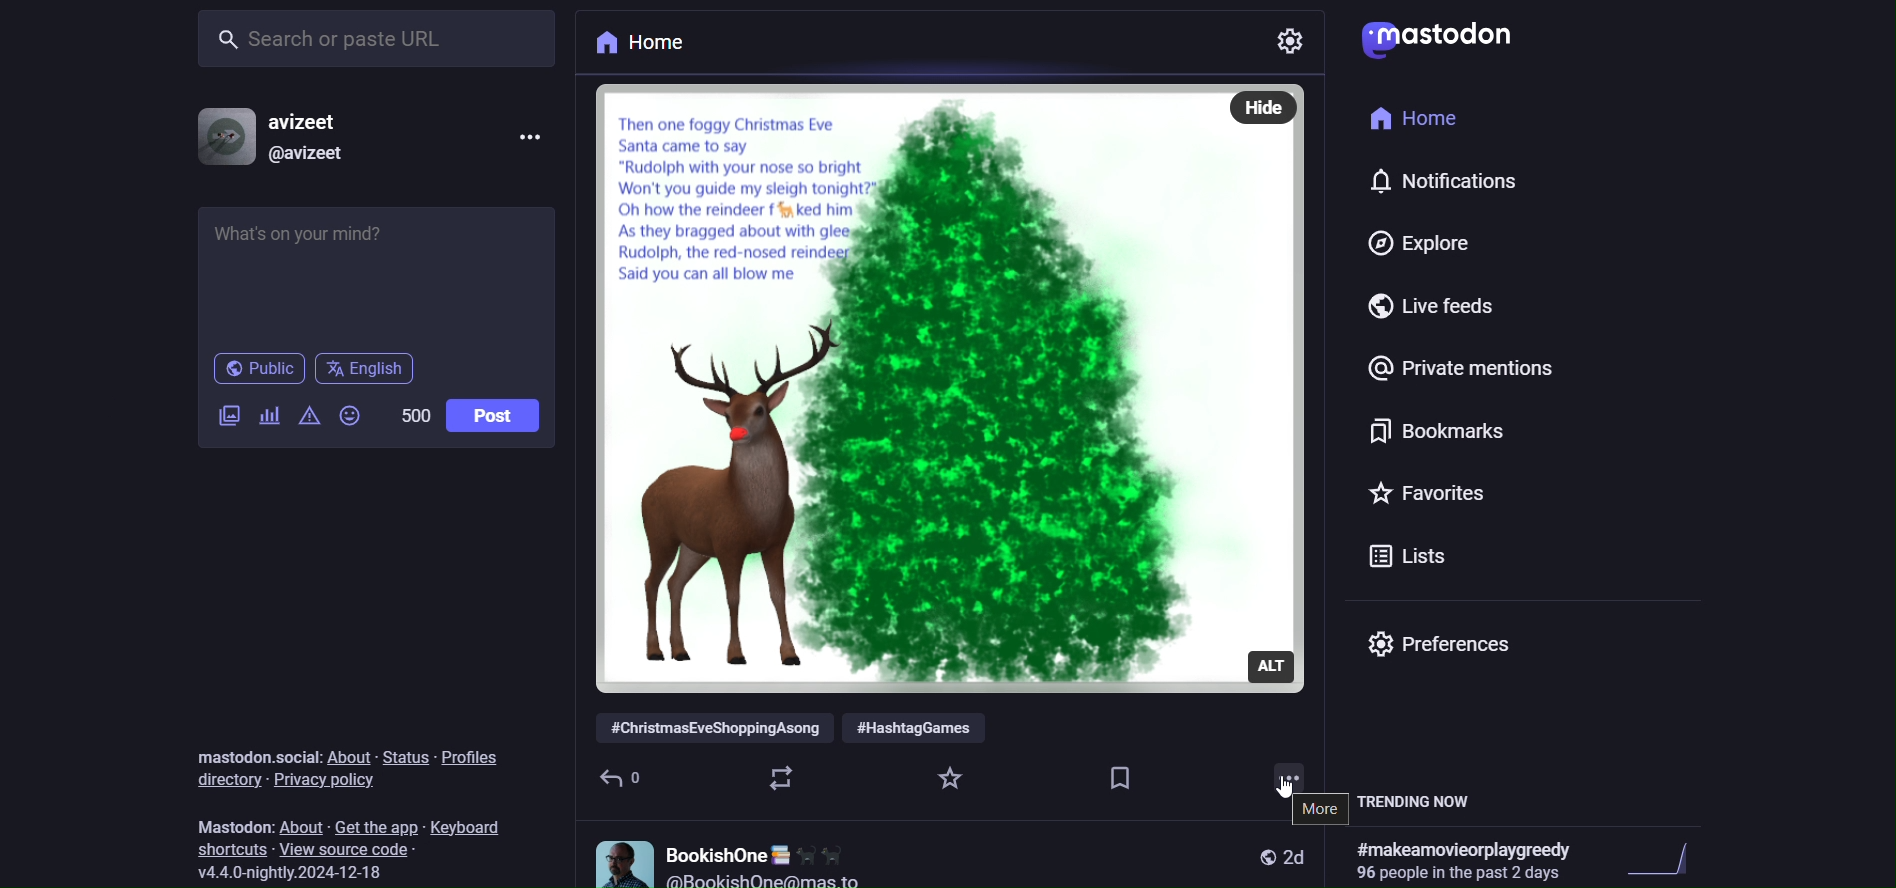 This screenshot has height=888, width=1896. I want to click on #ChristmasEveShoppingAsong, so click(716, 727).